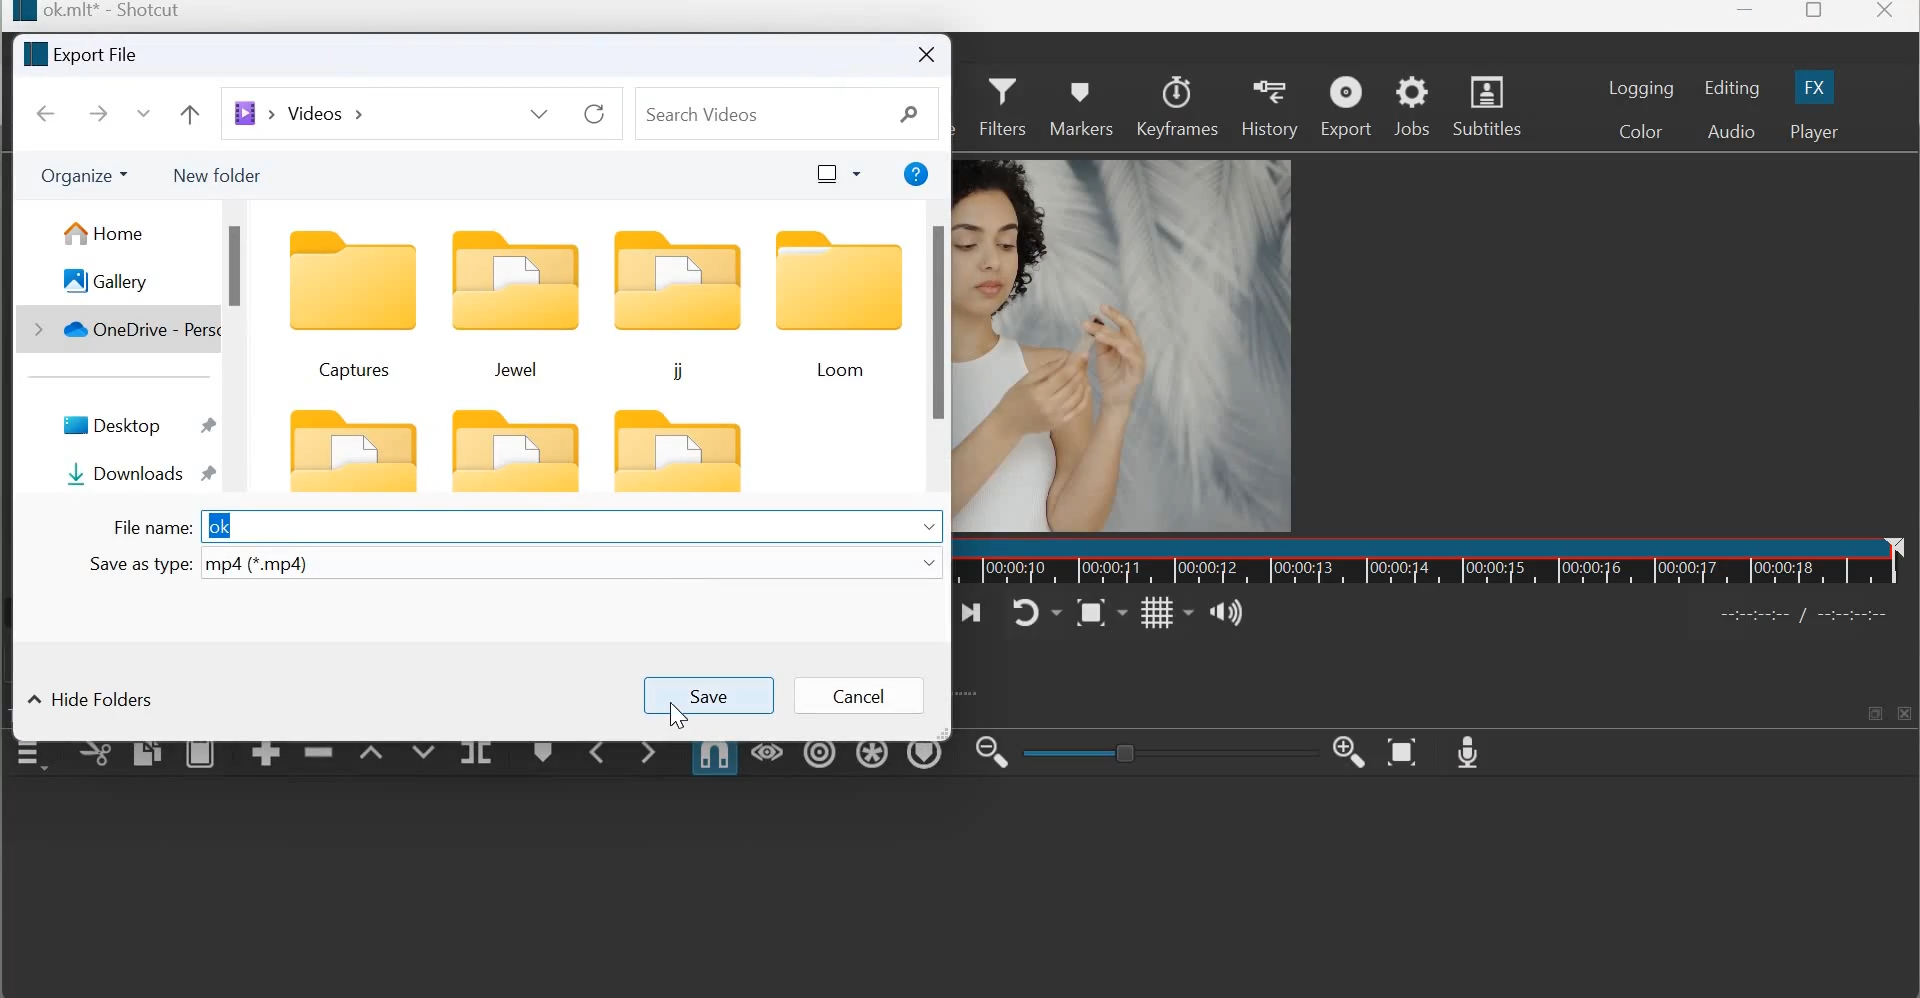 The width and height of the screenshot is (1920, 998). Describe the element at coordinates (192, 113) in the screenshot. I see `Up to desktop` at that location.